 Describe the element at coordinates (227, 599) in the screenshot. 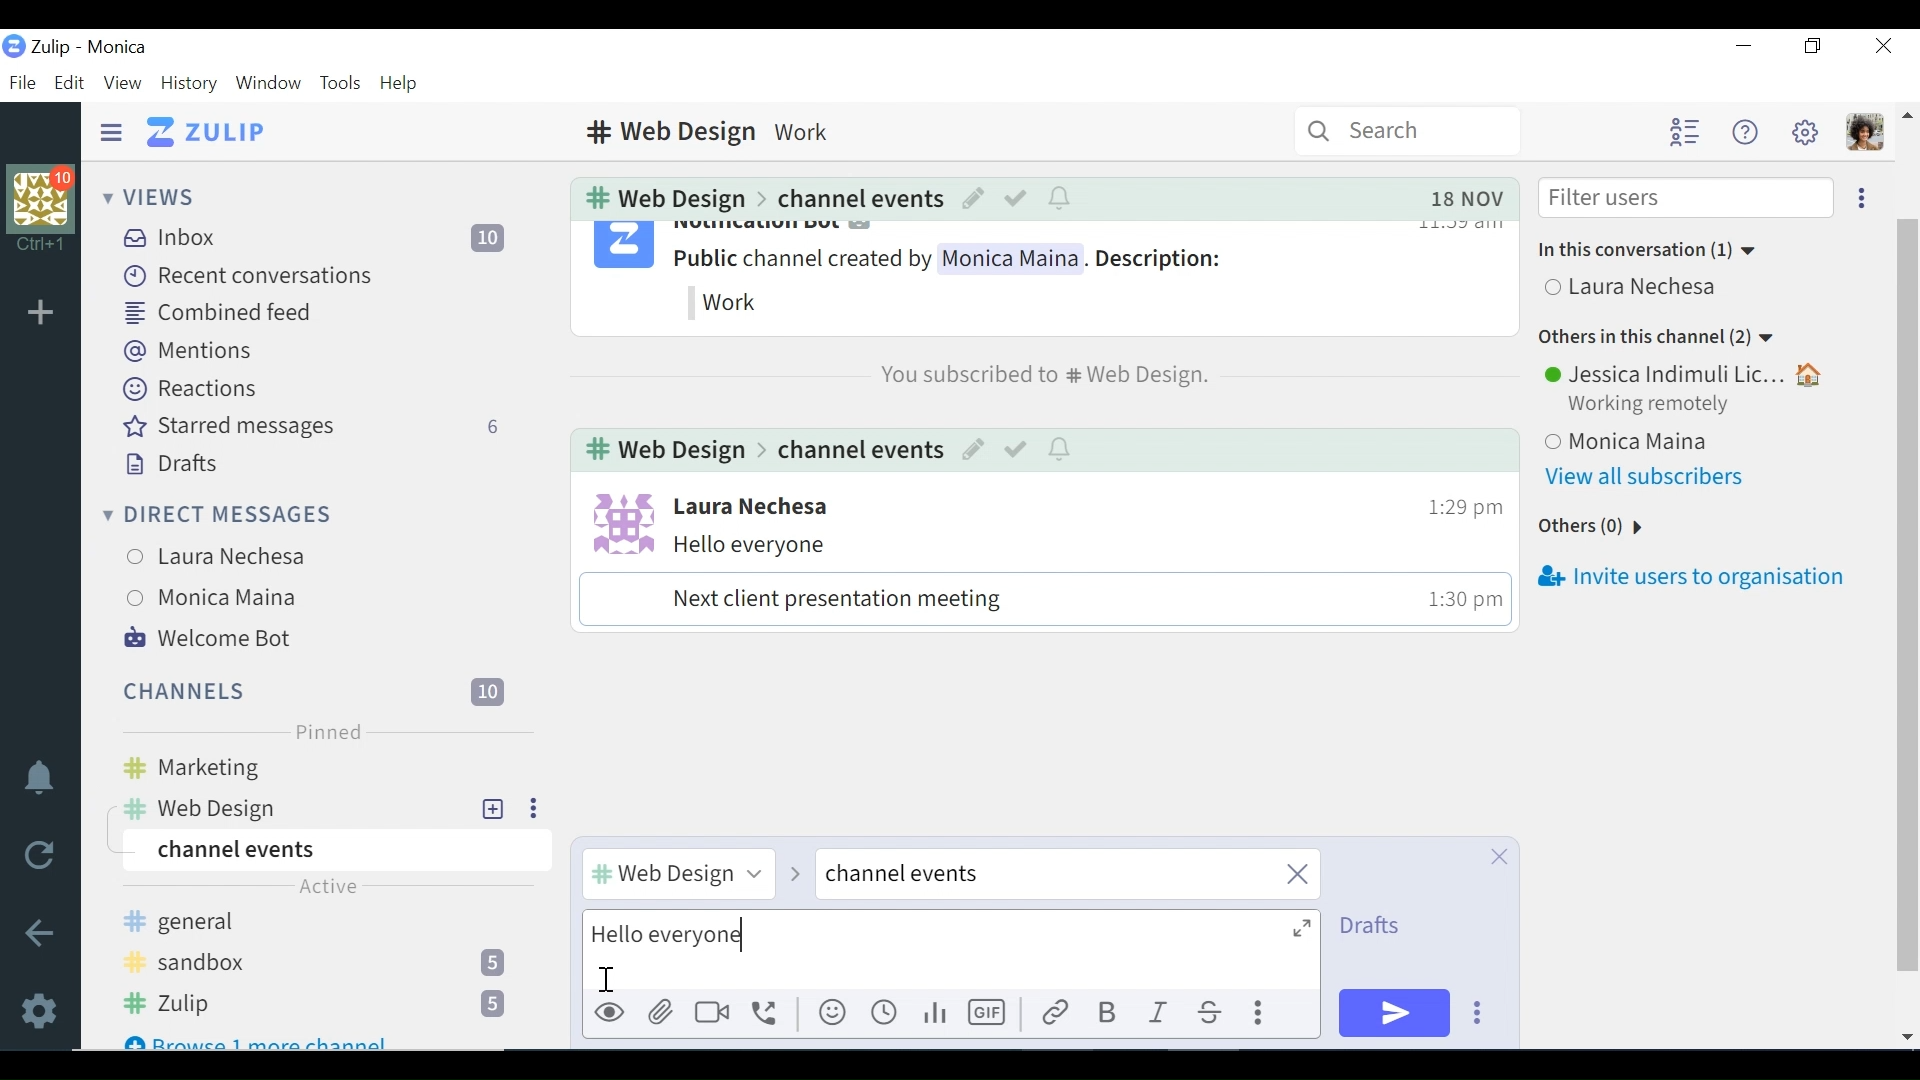

I see `User` at that location.